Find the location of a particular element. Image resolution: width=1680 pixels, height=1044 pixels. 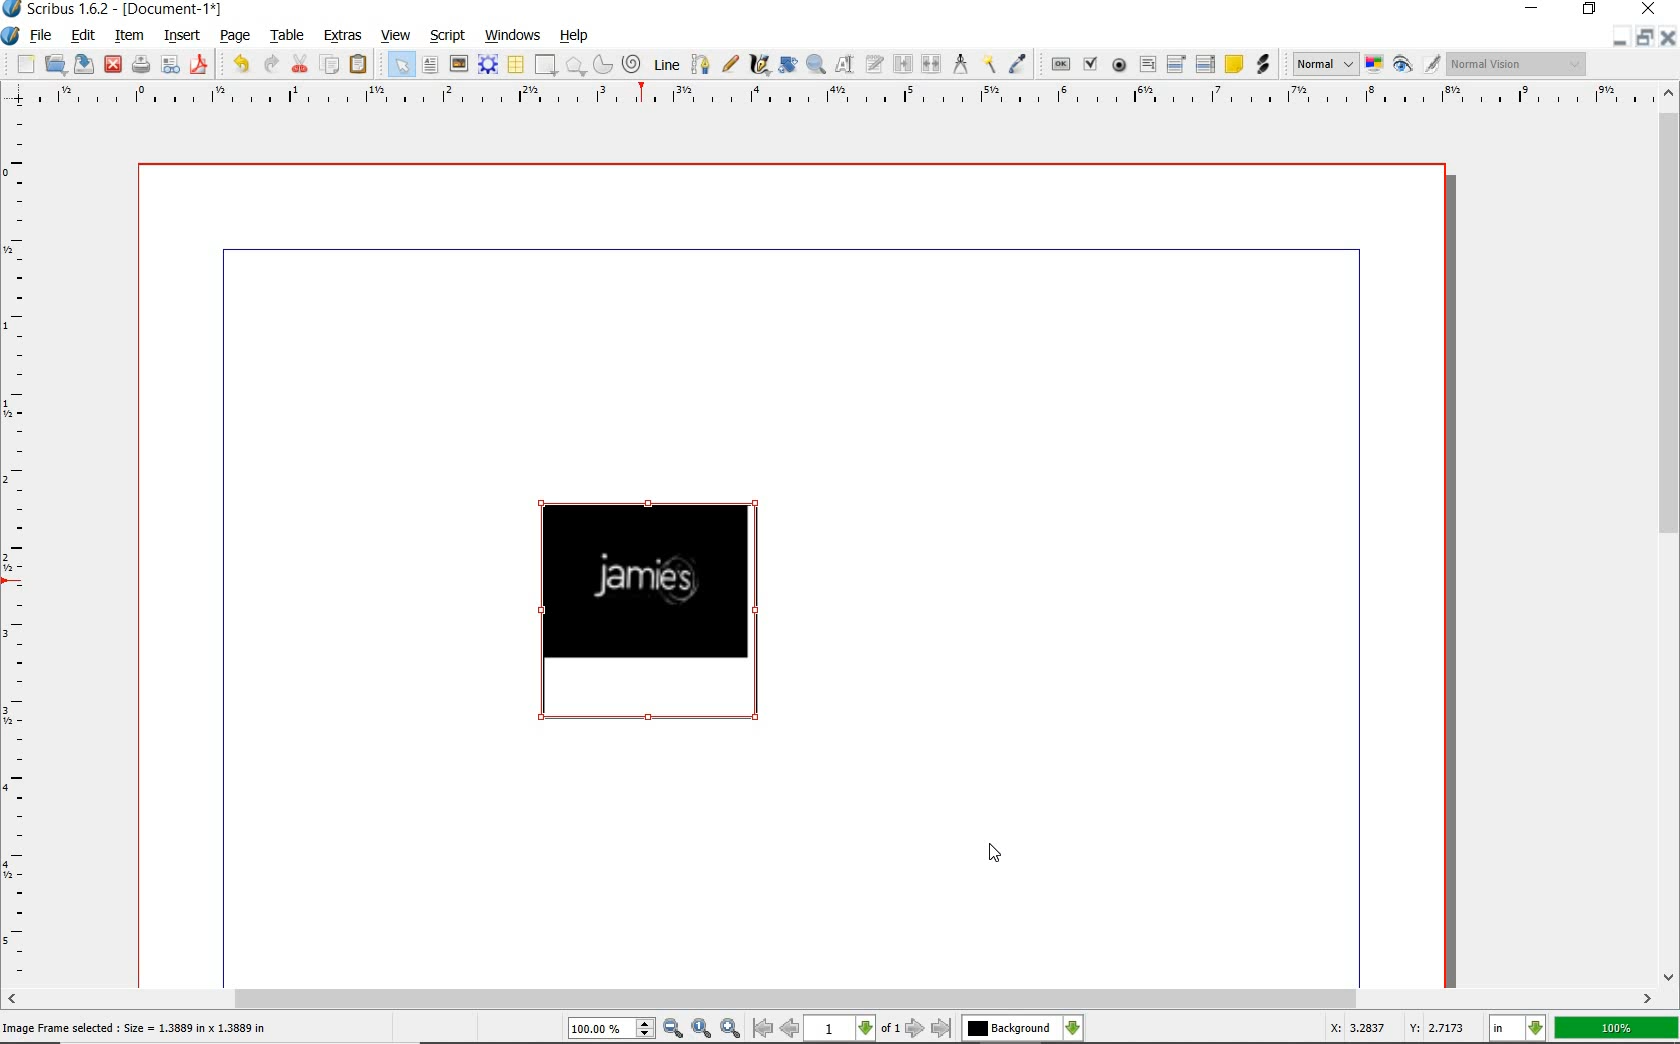

pdf list box is located at coordinates (1206, 65).